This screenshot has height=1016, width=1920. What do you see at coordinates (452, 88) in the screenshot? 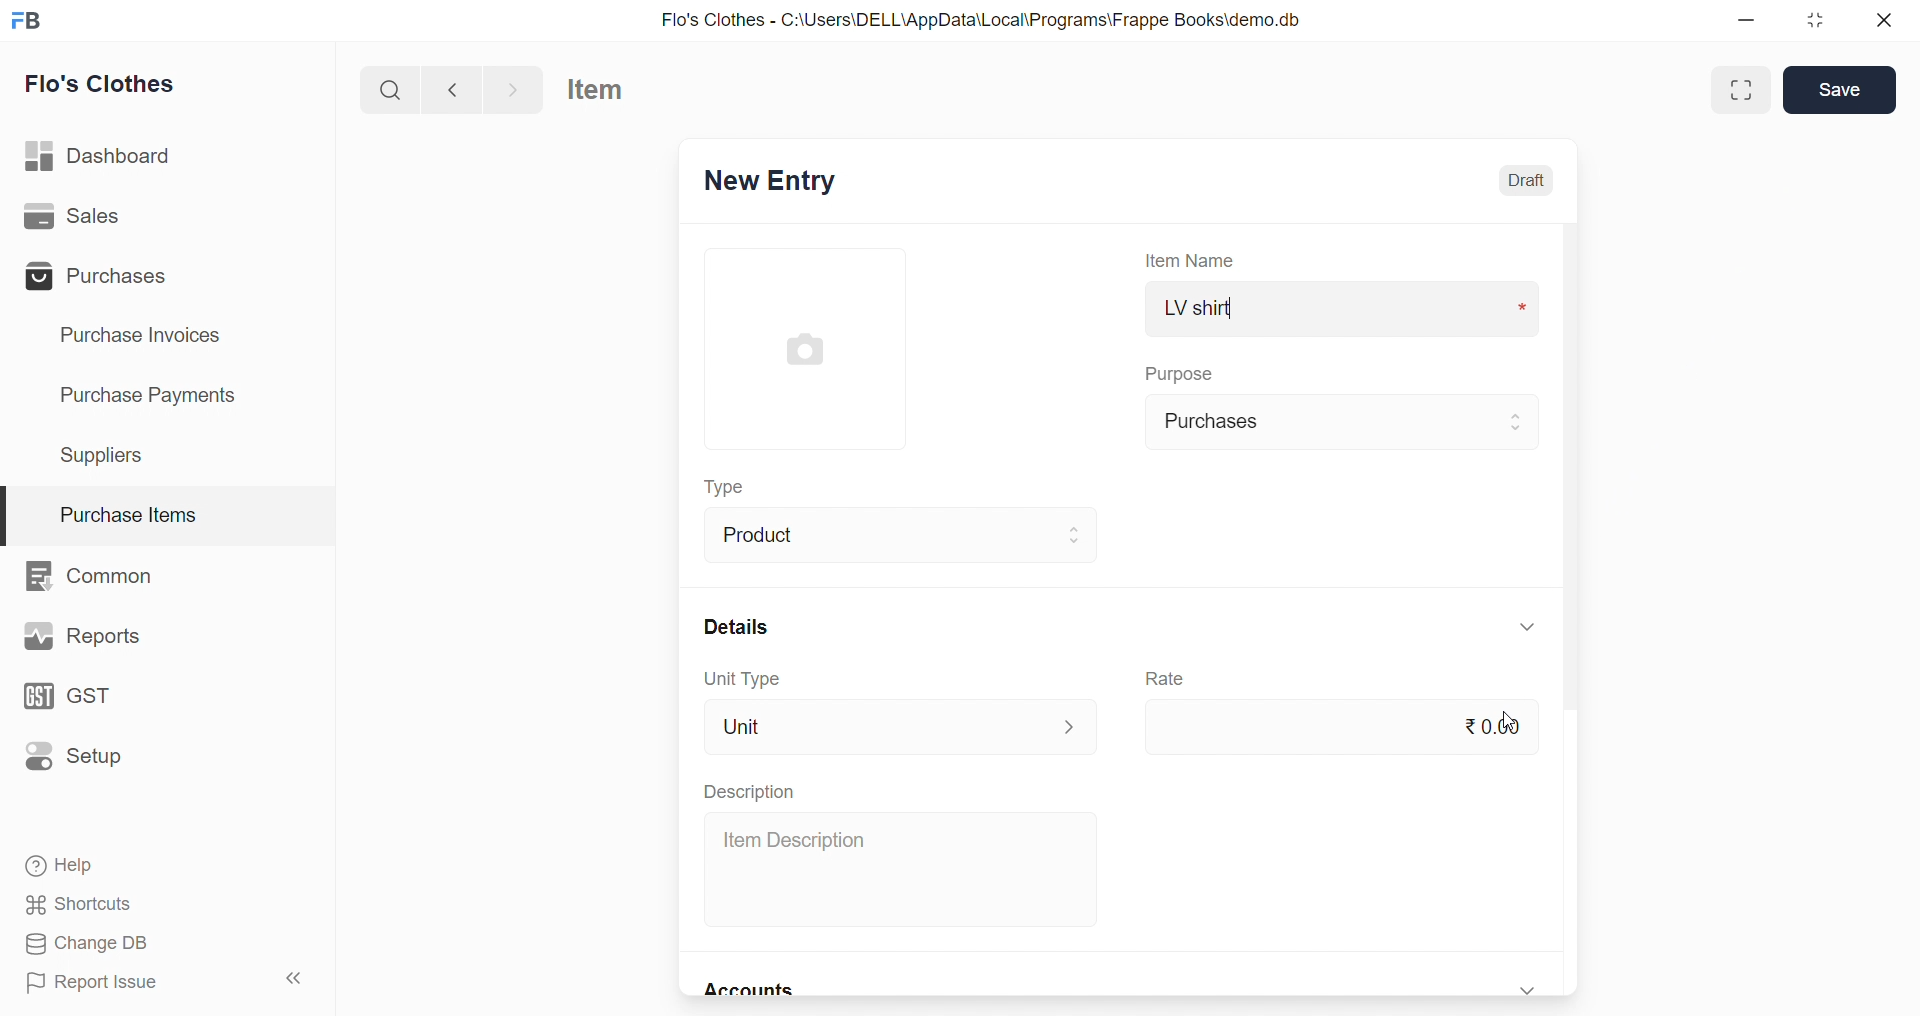
I see `navigate backward` at bounding box center [452, 88].